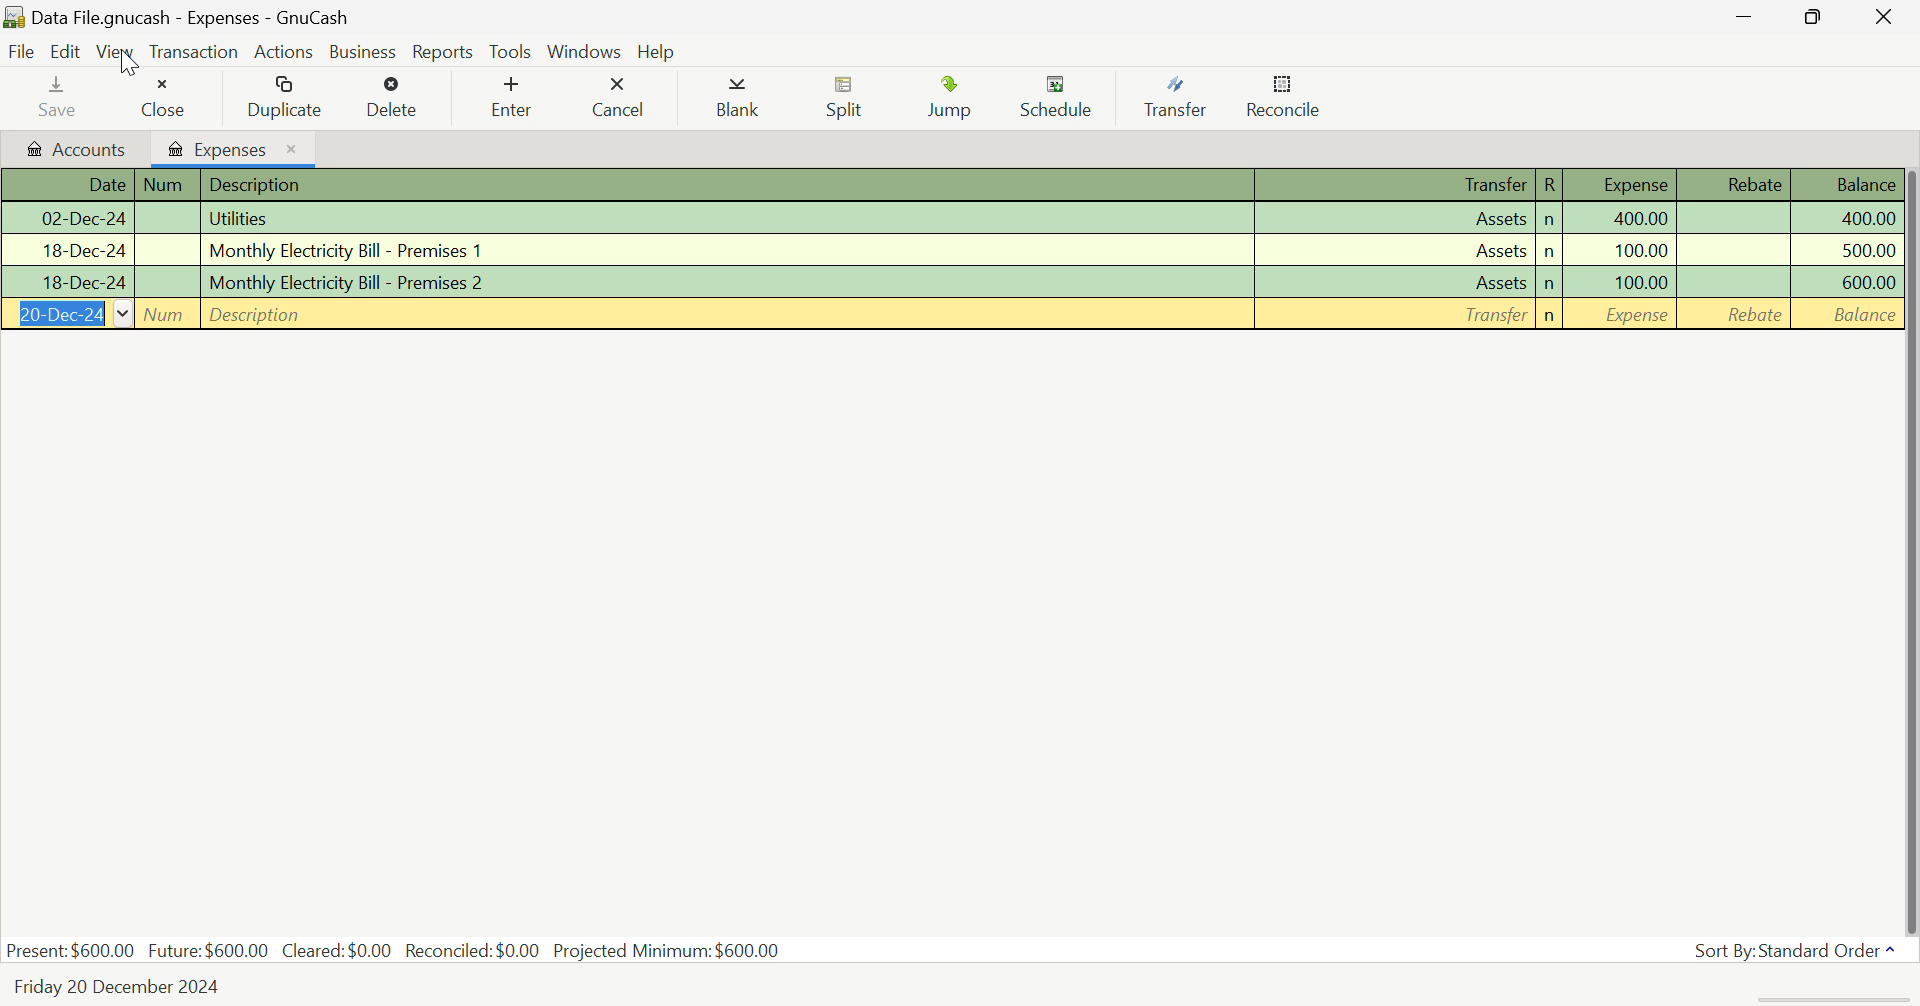 Image resolution: width=1920 pixels, height=1006 pixels. What do you see at coordinates (164, 218) in the screenshot?
I see `Num` at bounding box center [164, 218].